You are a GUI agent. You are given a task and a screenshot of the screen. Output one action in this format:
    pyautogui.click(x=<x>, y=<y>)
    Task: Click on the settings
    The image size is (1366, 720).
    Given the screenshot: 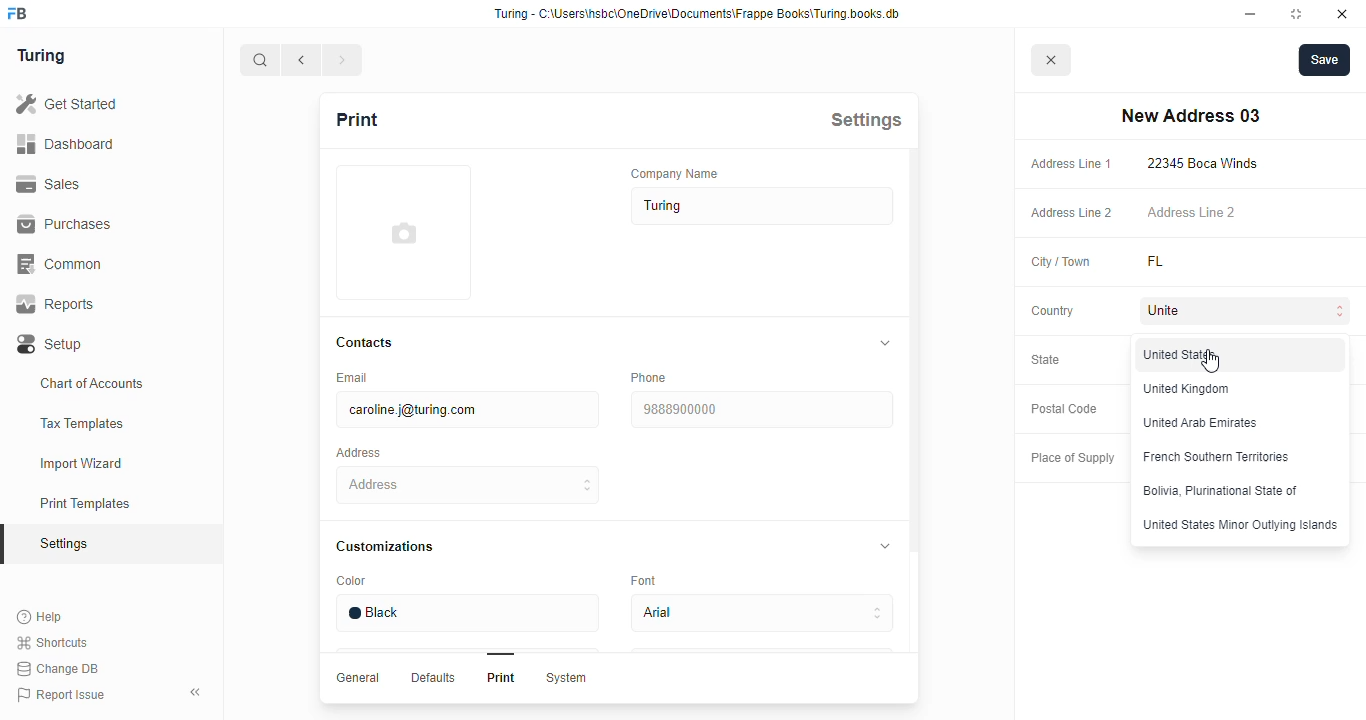 What is the action you would take?
    pyautogui.click(x=66, y=545)
    